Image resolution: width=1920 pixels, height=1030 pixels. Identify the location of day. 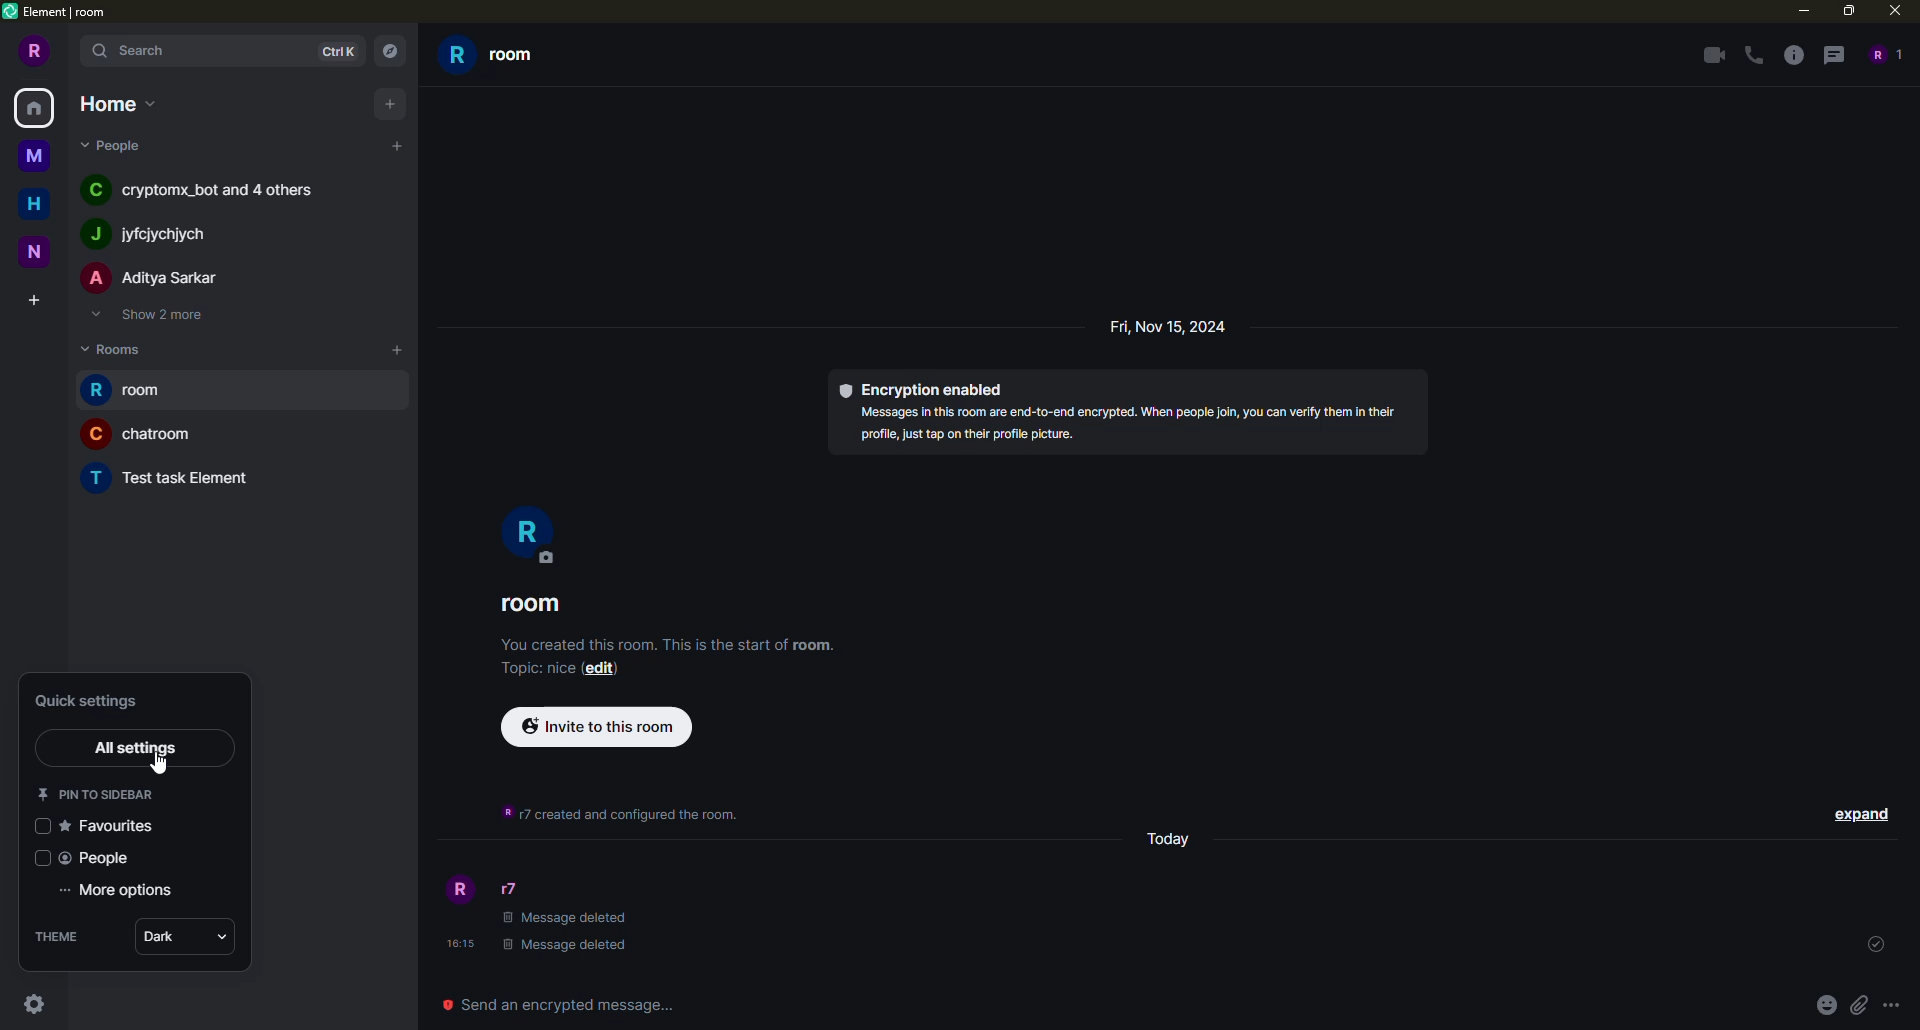
(1170, 326).